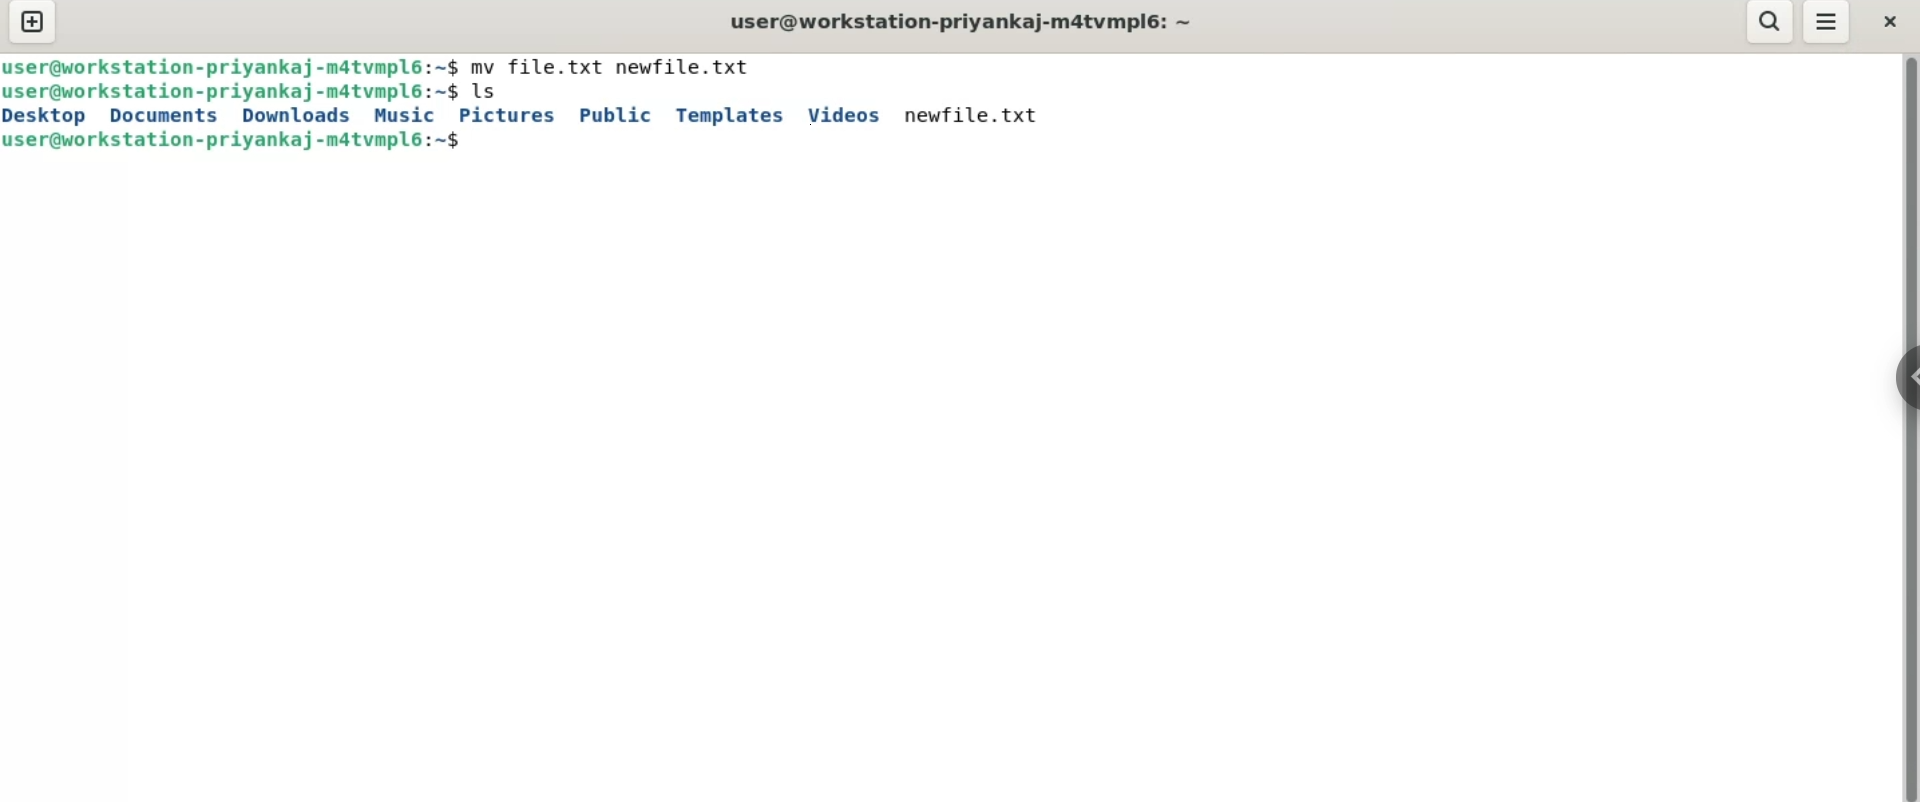 The height and width of the screenshot is (802, 1920). Describe the element at coordinates (1828, 24) in the screenshot. I see `menu` at that location.